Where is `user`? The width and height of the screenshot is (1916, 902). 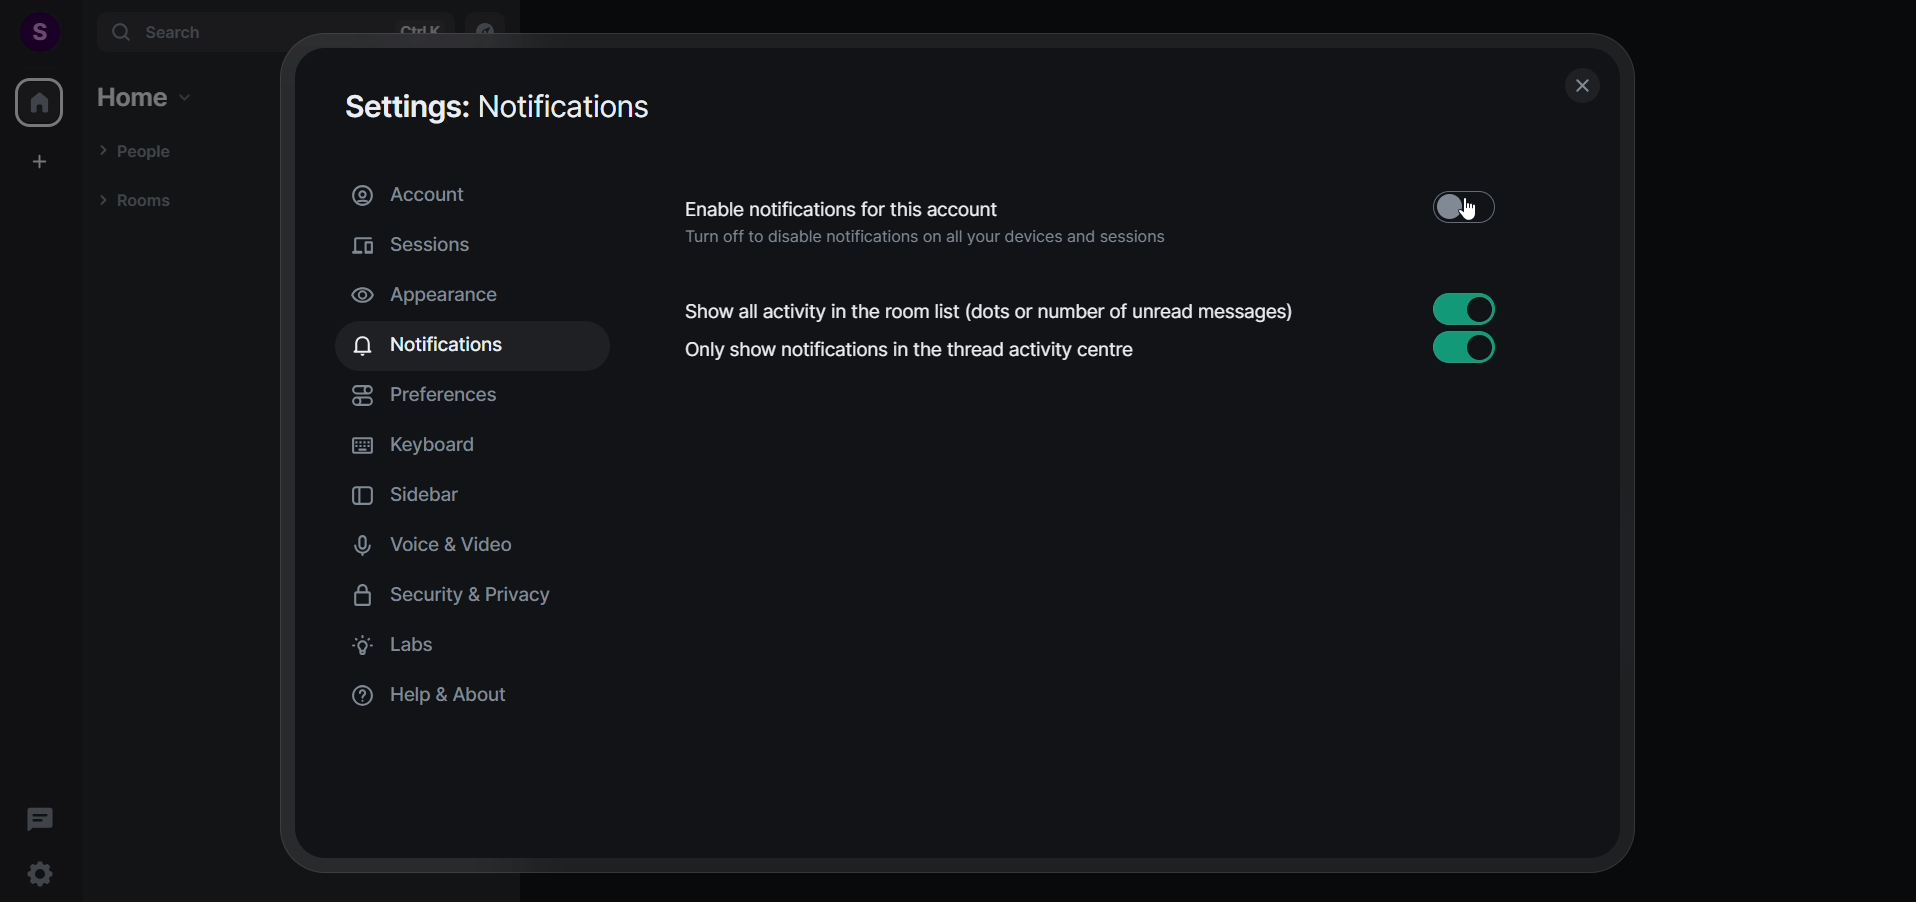
user is located at coordinates (31, 30).